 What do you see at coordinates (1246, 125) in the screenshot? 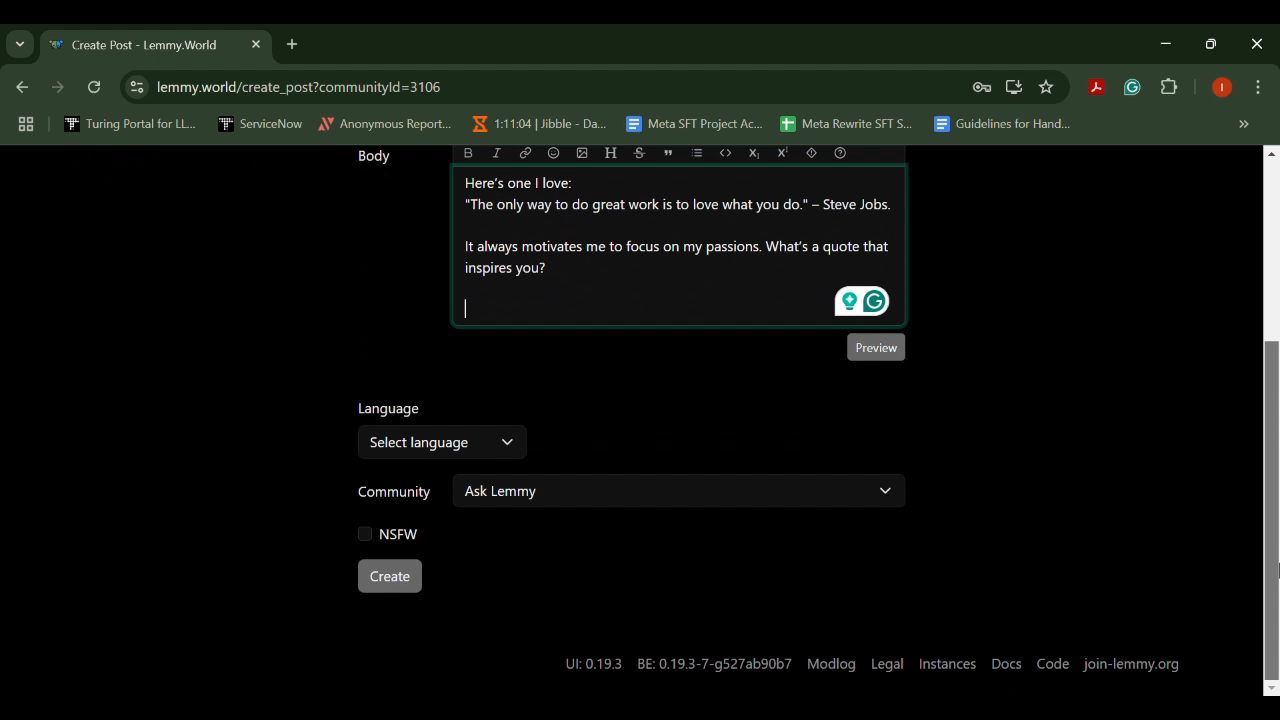
I see `Hidden bookmarks` at bounding box center [1246, 125].